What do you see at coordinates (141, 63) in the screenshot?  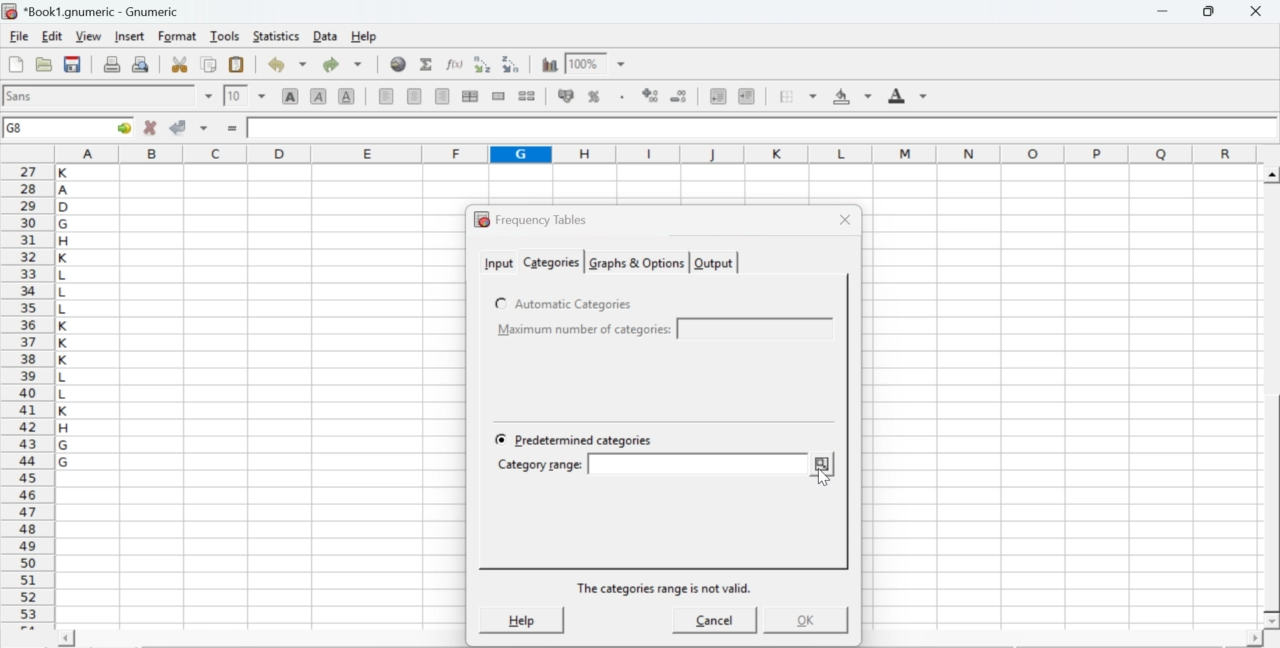 I see `print preview` at bounding box center [141, 63].